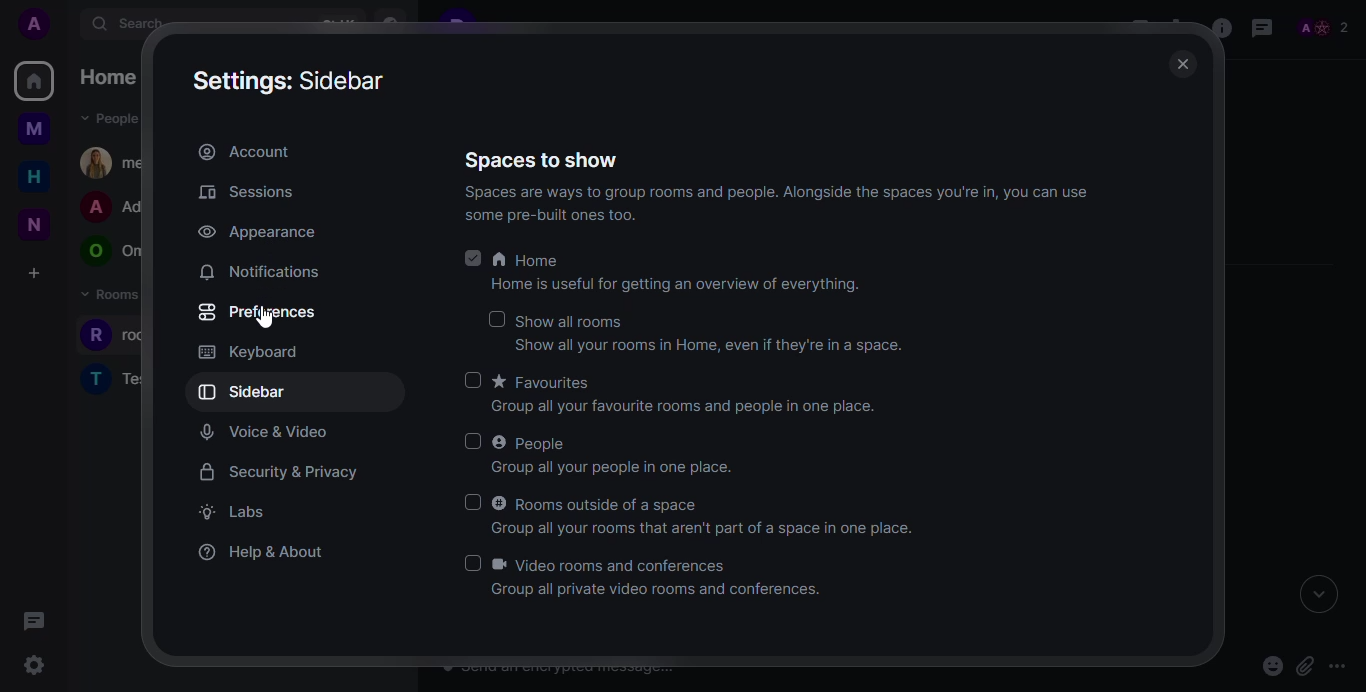  What do you see at coordinates (708, 528) in the screenshot?
I see `Group all your rooms that aren't part of a space in one place.` at bounding box center [708, 528].